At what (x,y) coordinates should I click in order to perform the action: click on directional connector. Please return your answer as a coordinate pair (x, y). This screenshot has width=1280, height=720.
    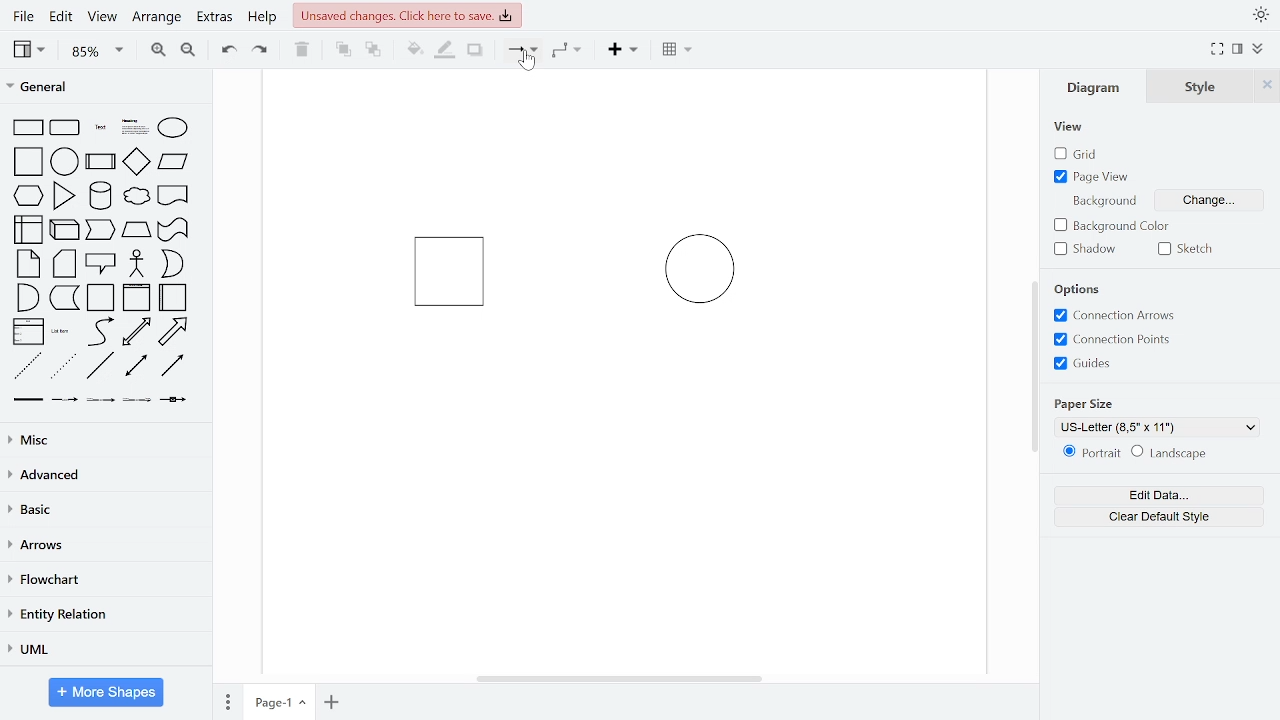
    Looking at the image, I should click on (172, 365).